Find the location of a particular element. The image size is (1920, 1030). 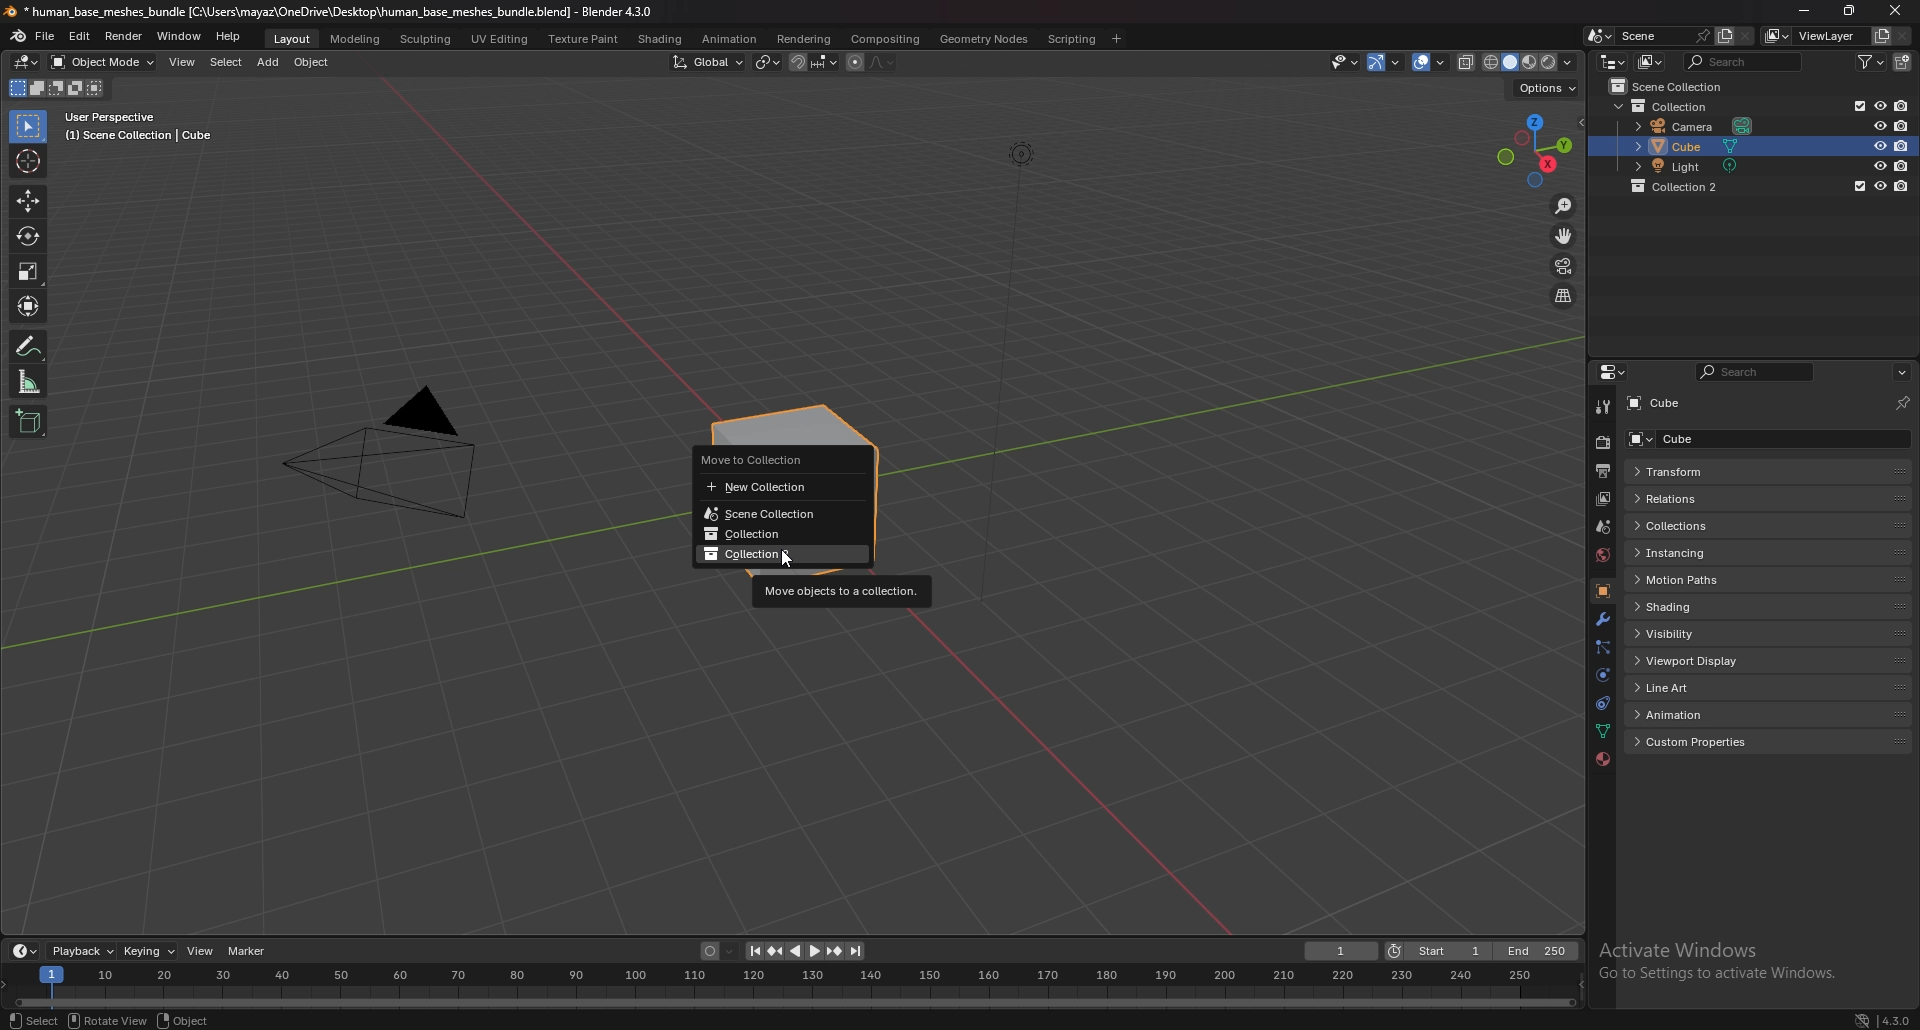

hide in viewport is located at coordinates (1879, 105).